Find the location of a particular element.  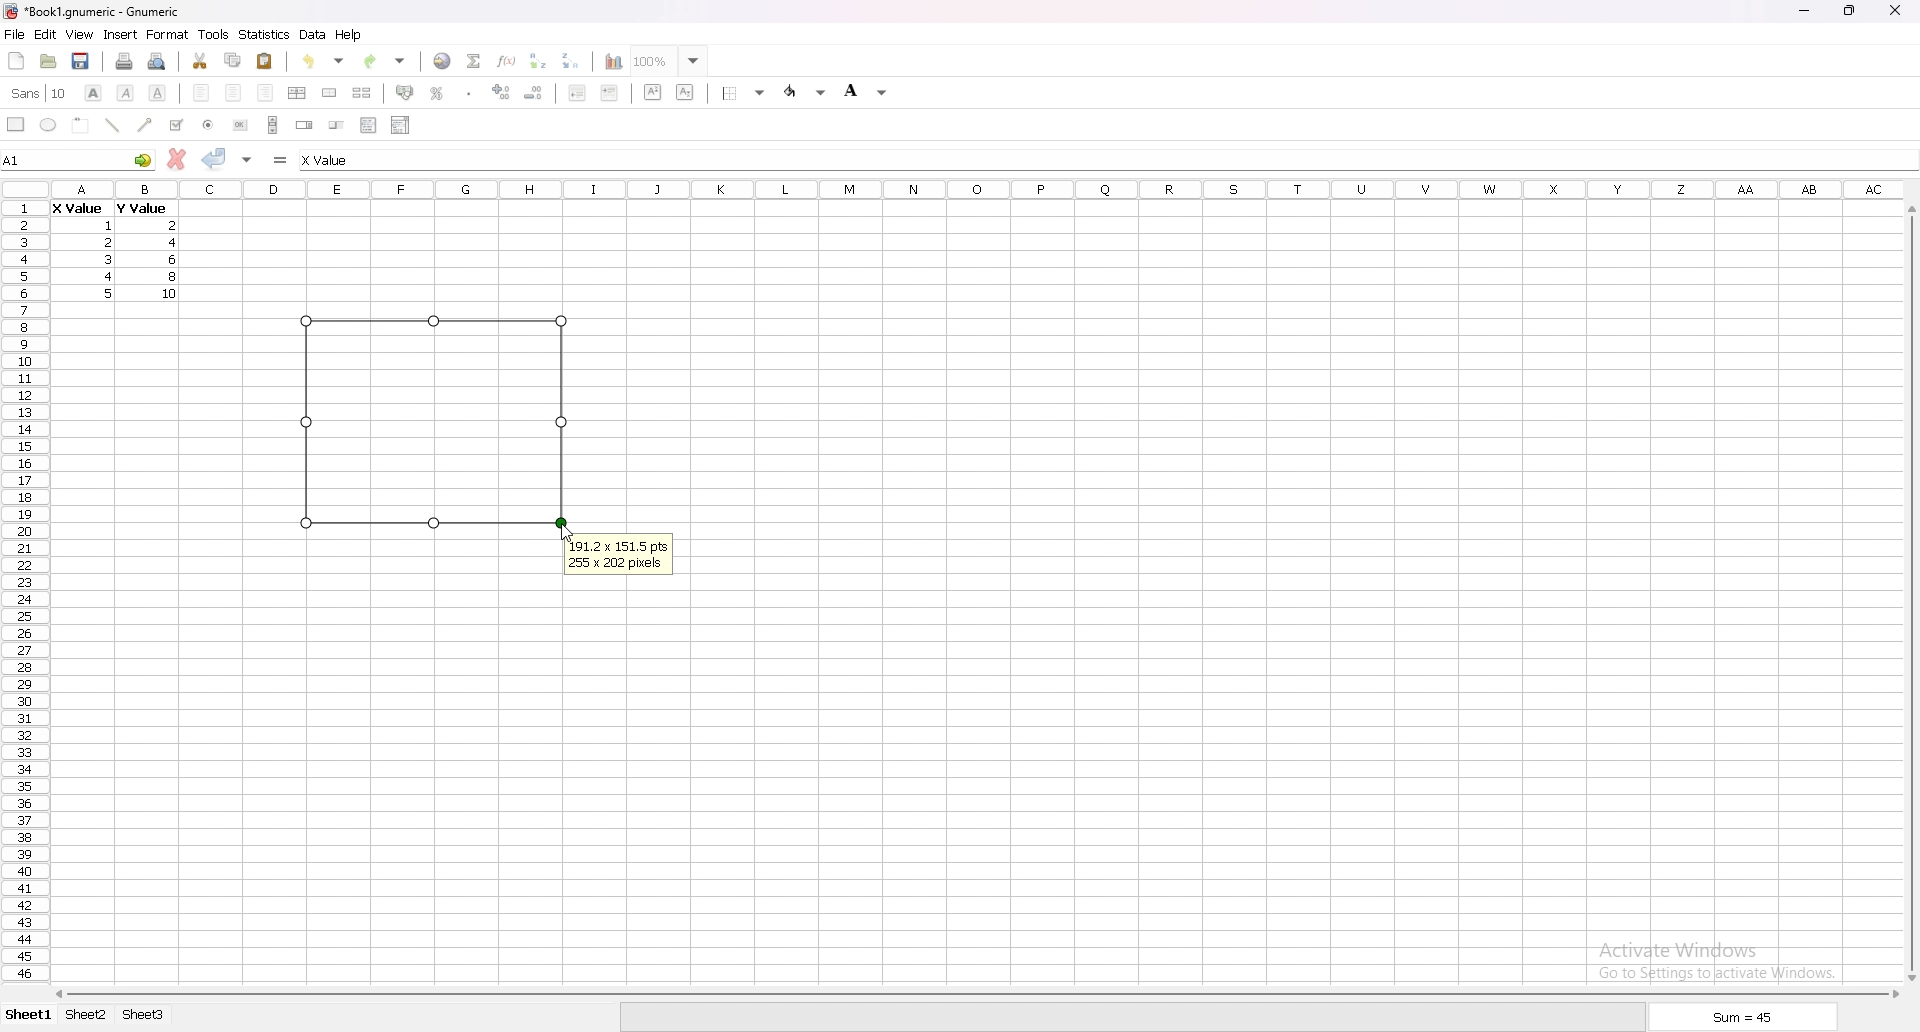

cell input is located at coordinates (345, 160).